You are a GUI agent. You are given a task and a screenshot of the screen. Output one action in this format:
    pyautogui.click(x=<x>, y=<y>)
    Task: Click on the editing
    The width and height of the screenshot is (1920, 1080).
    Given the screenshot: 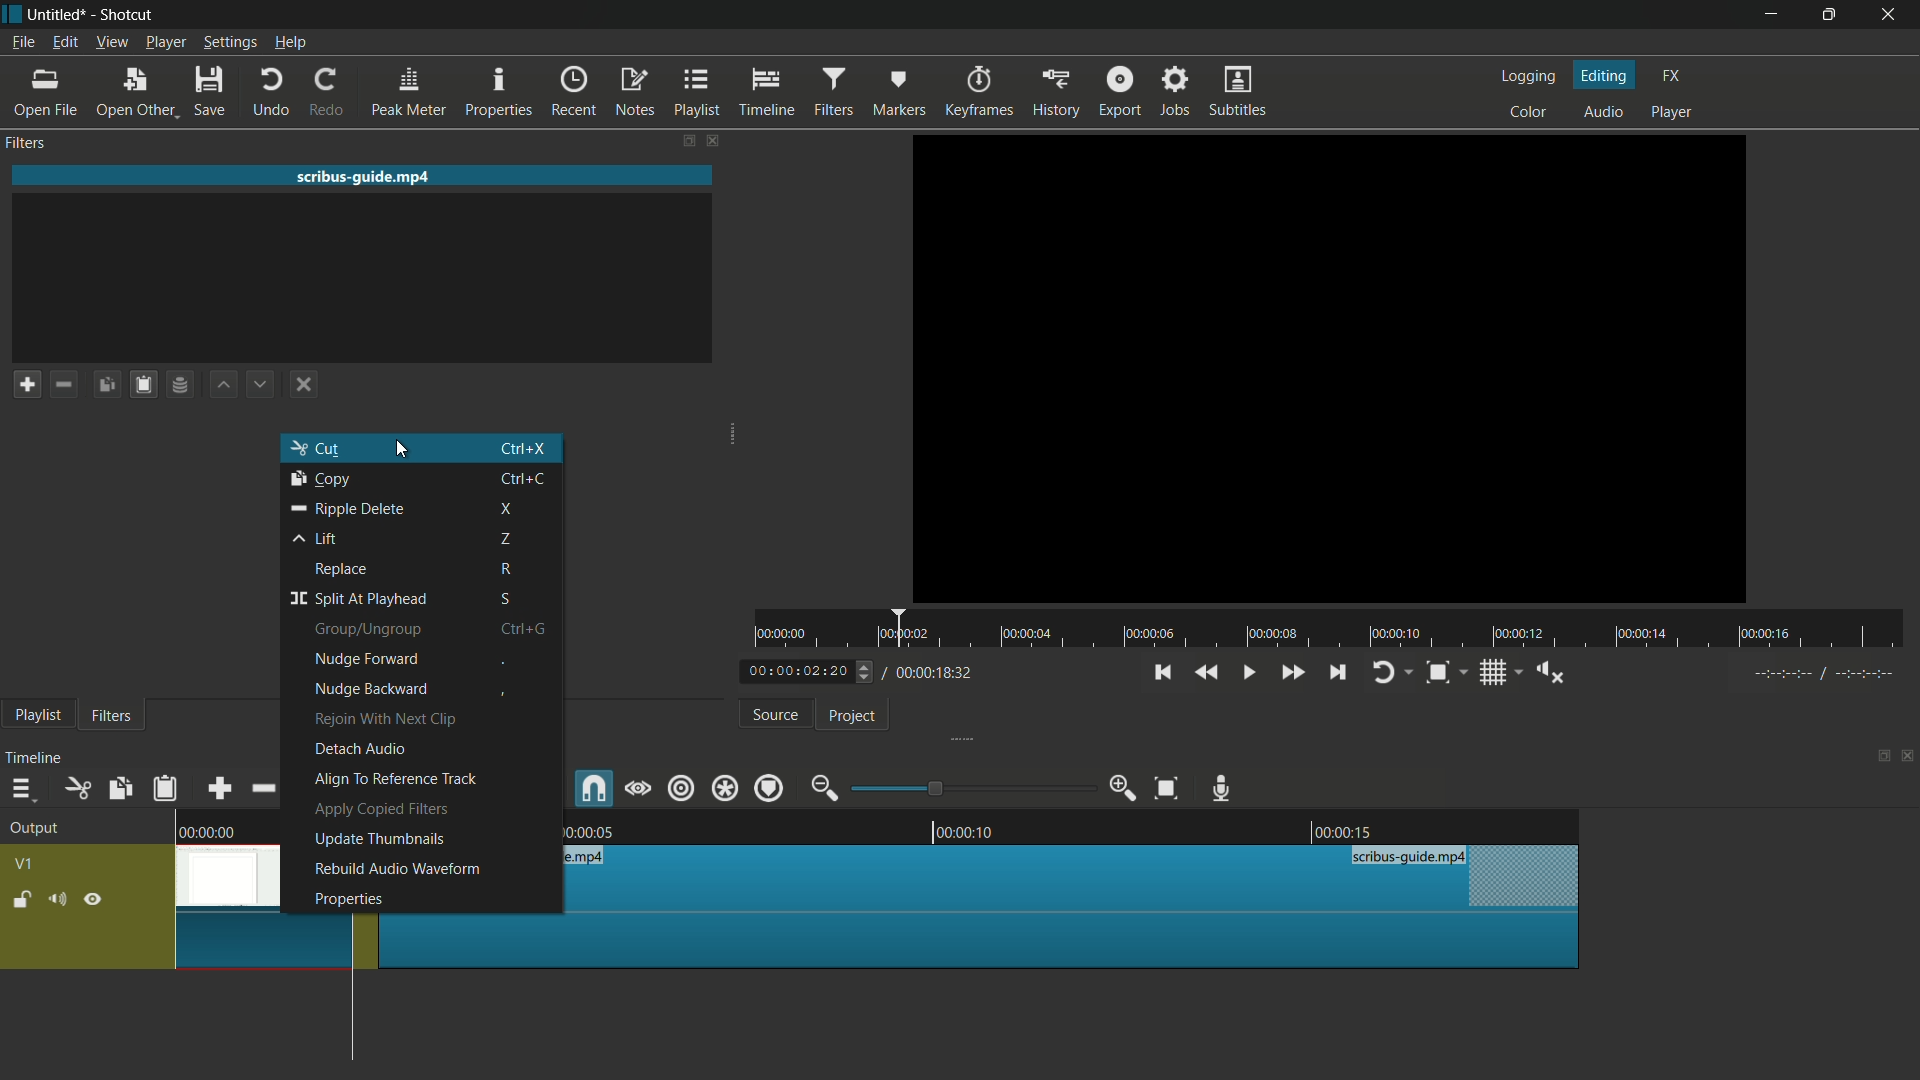 What is the action you would take?
    pyautogui.click(x=1606, y=74)
    